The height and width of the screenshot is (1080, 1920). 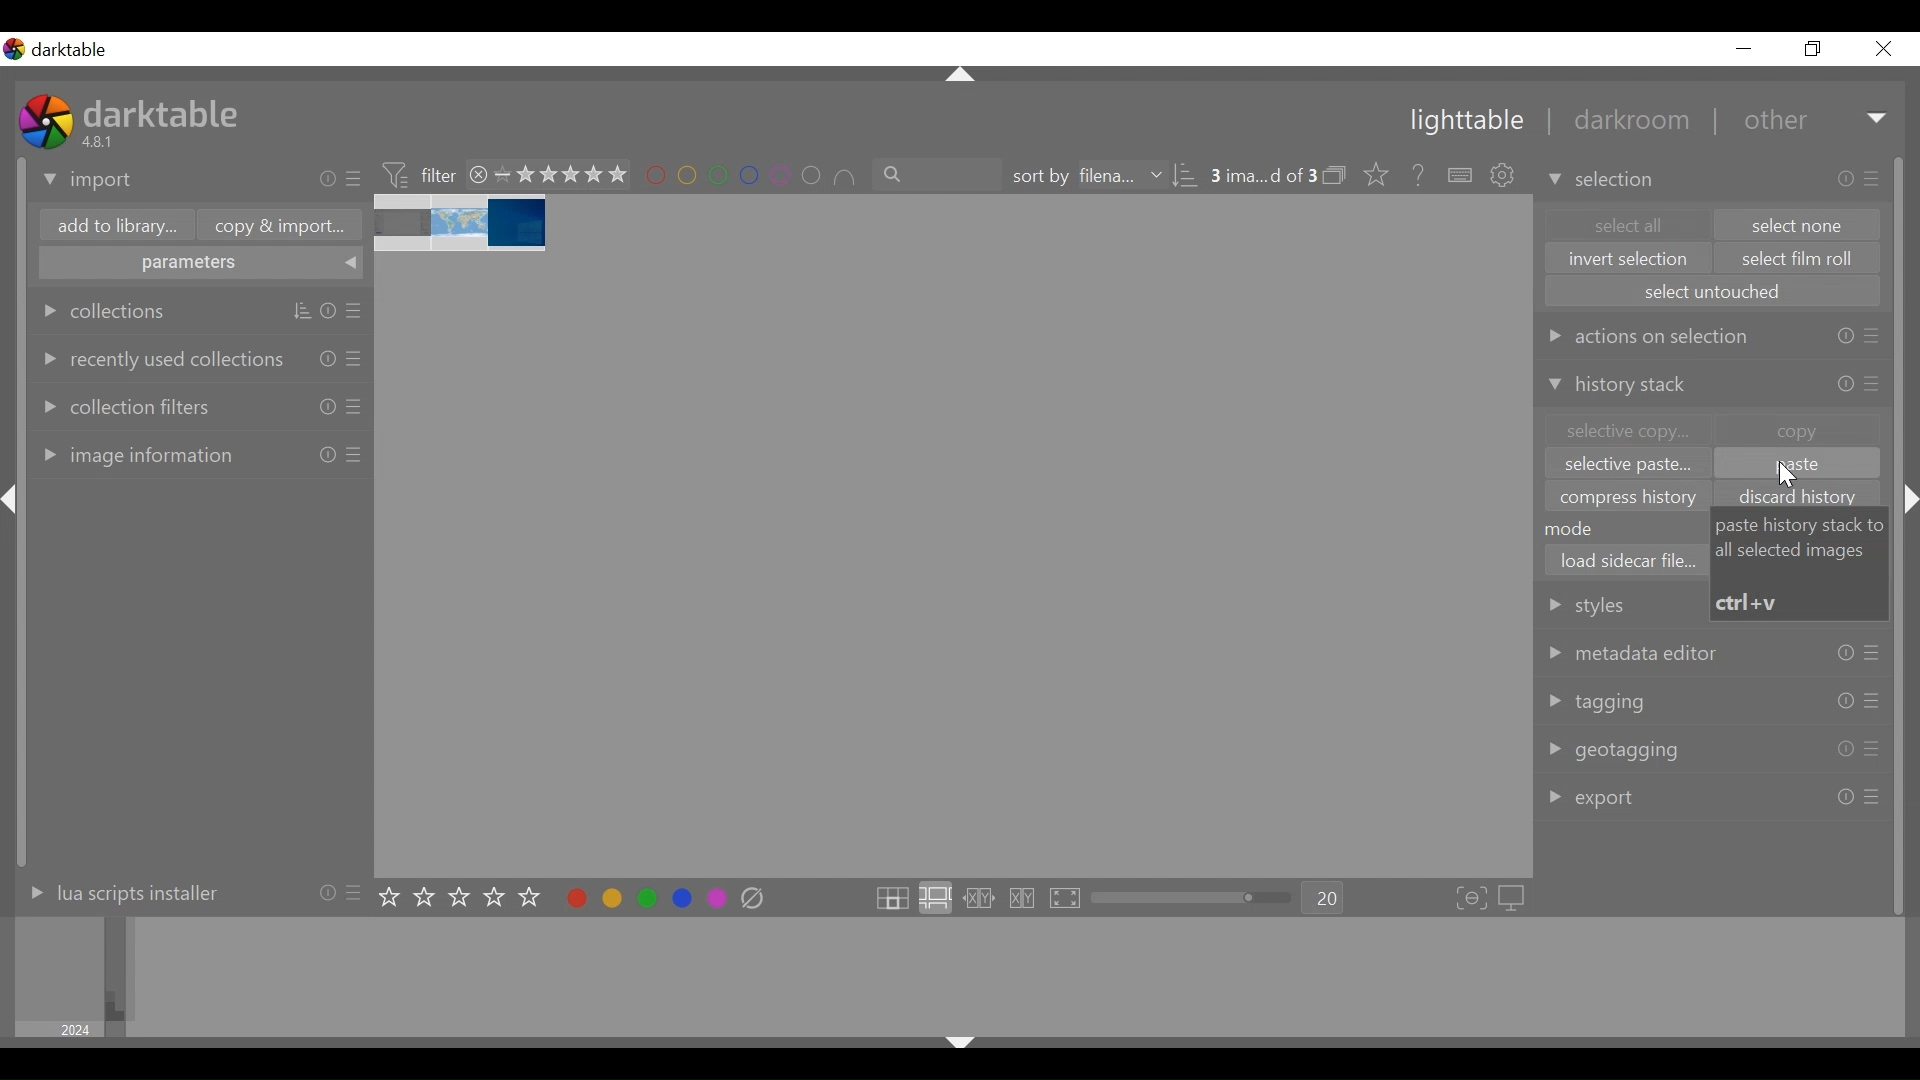 I want to click on set star rating, so click(x=465, y=898).